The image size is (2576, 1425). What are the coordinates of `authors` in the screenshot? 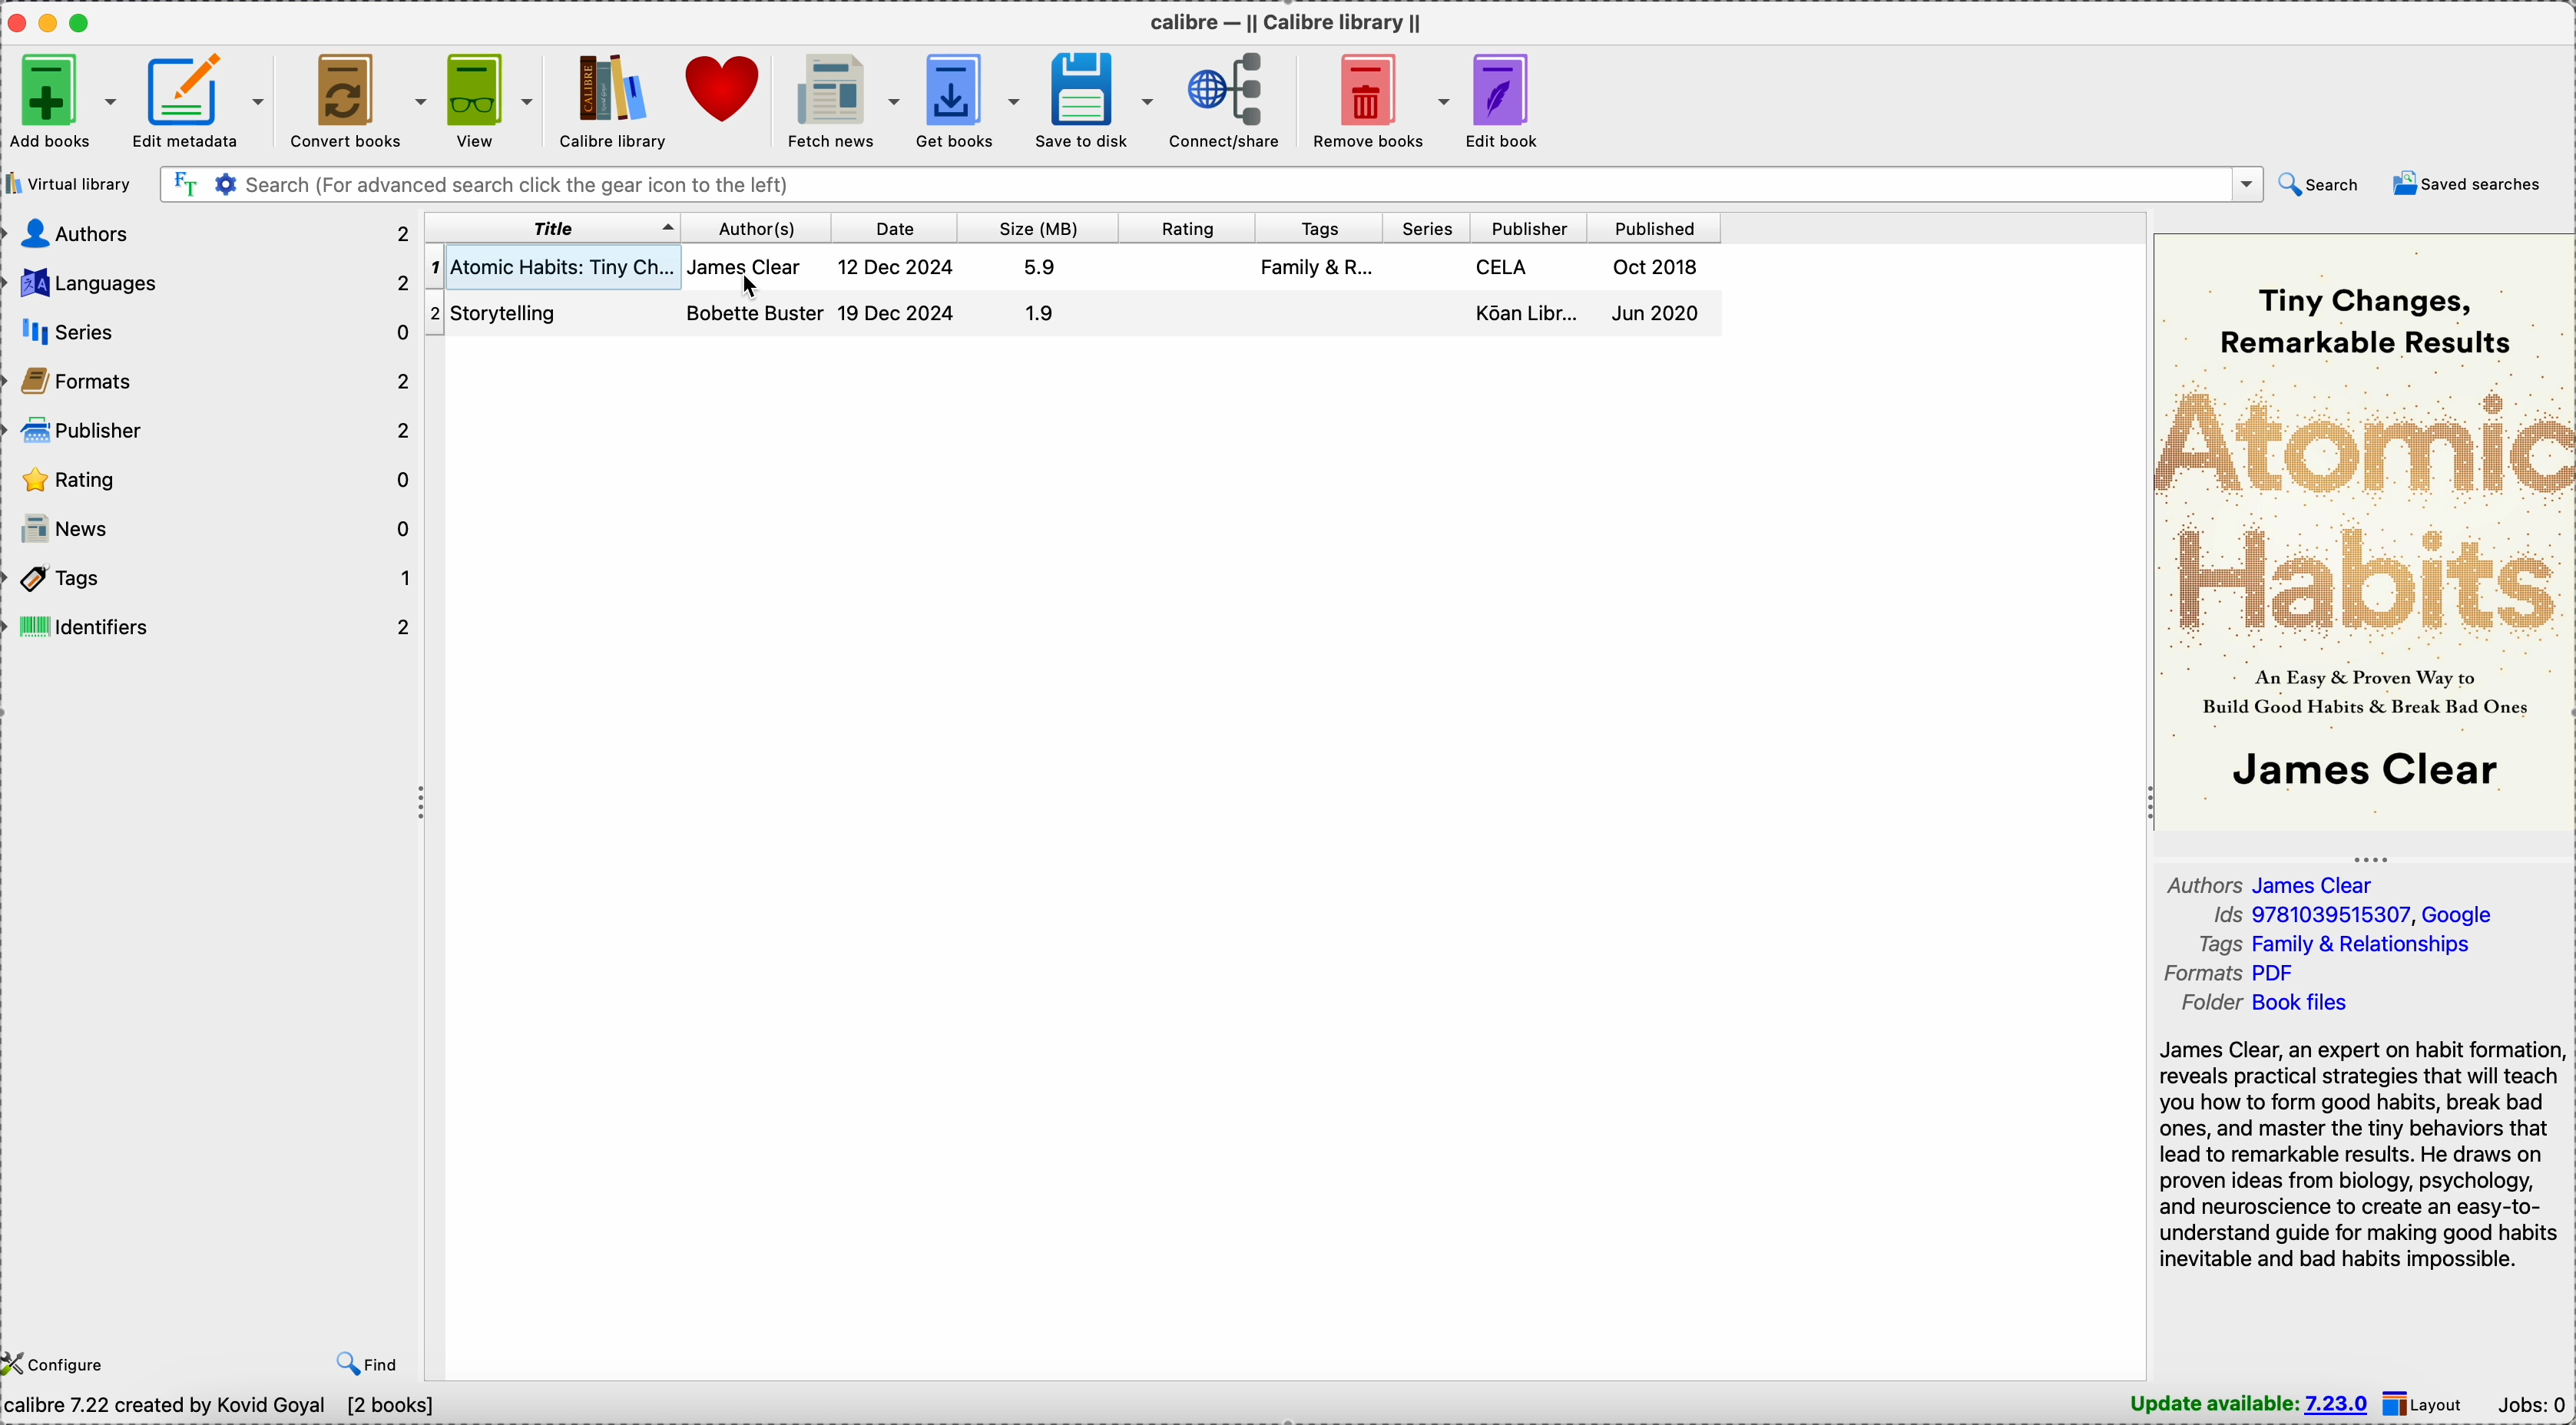 It's located at (209, 231).